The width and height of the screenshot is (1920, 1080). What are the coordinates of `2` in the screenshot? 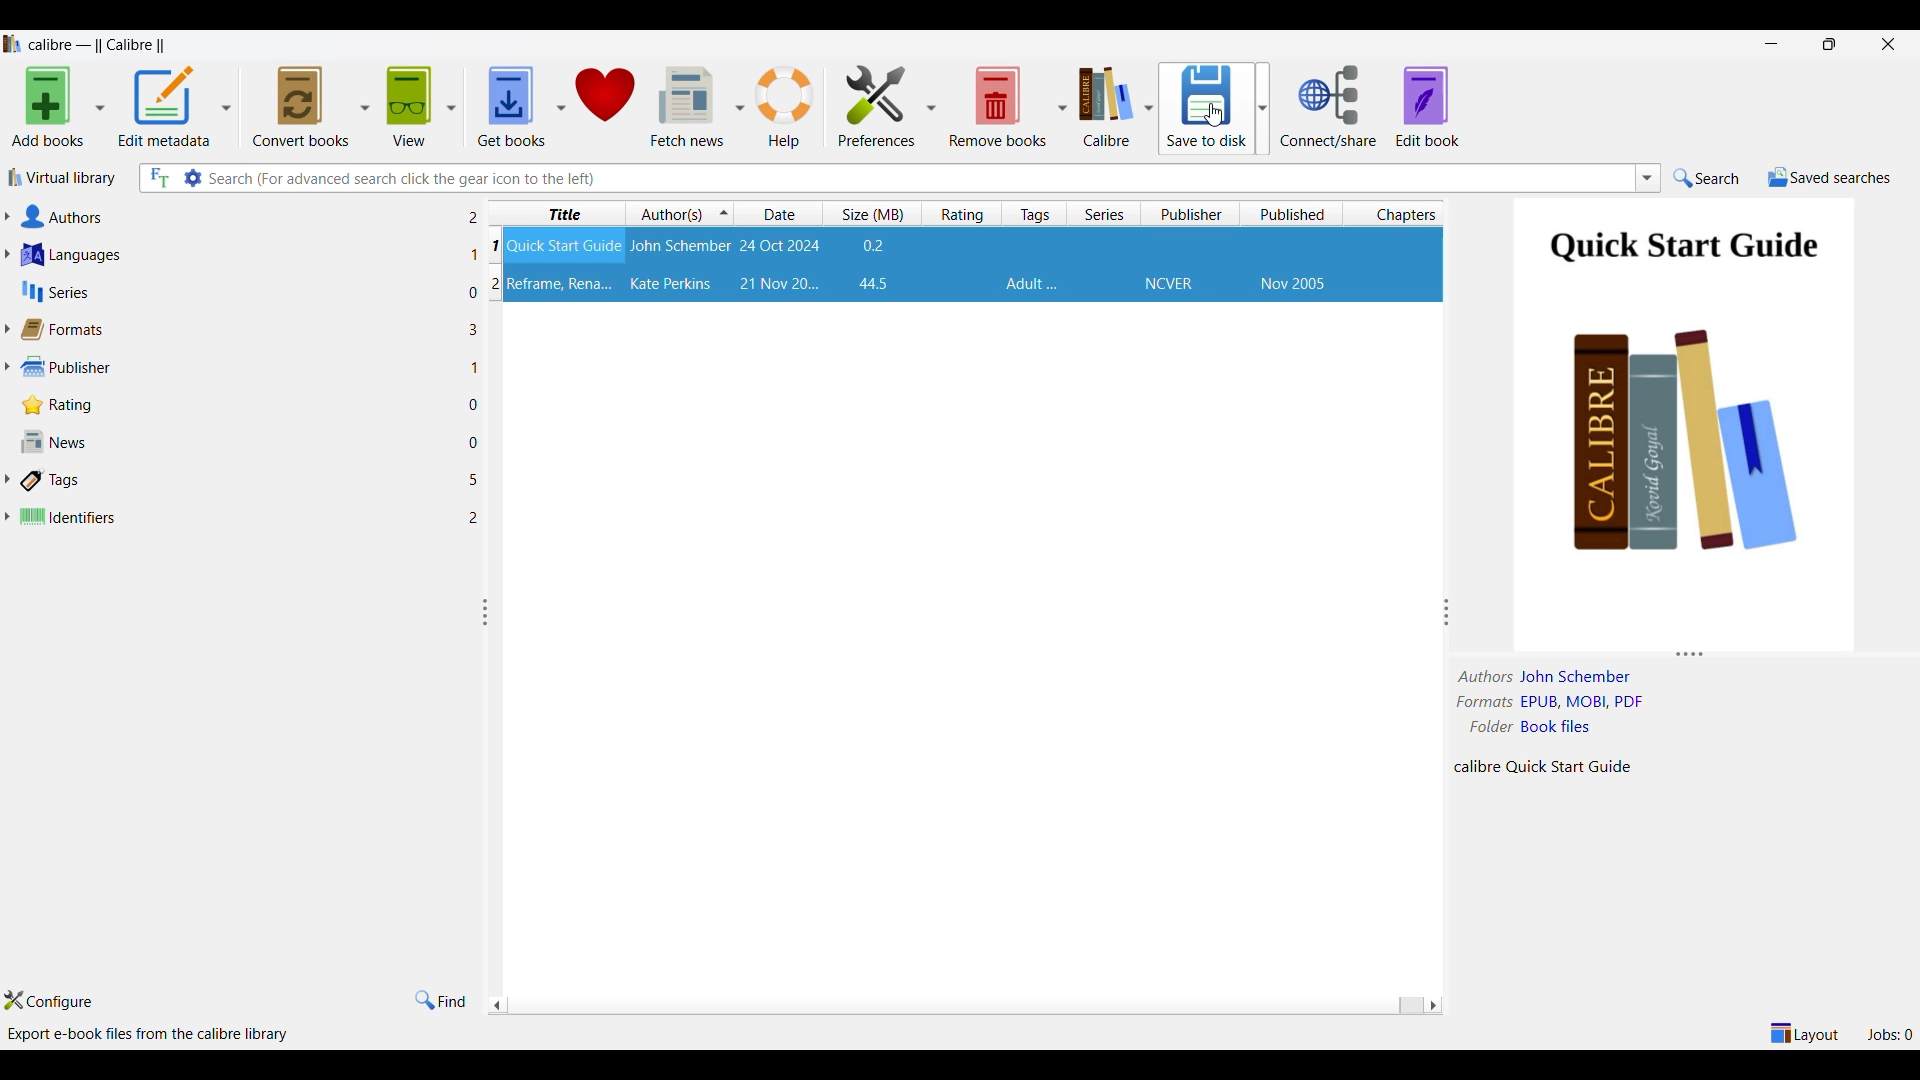 It's located at (477, 519).